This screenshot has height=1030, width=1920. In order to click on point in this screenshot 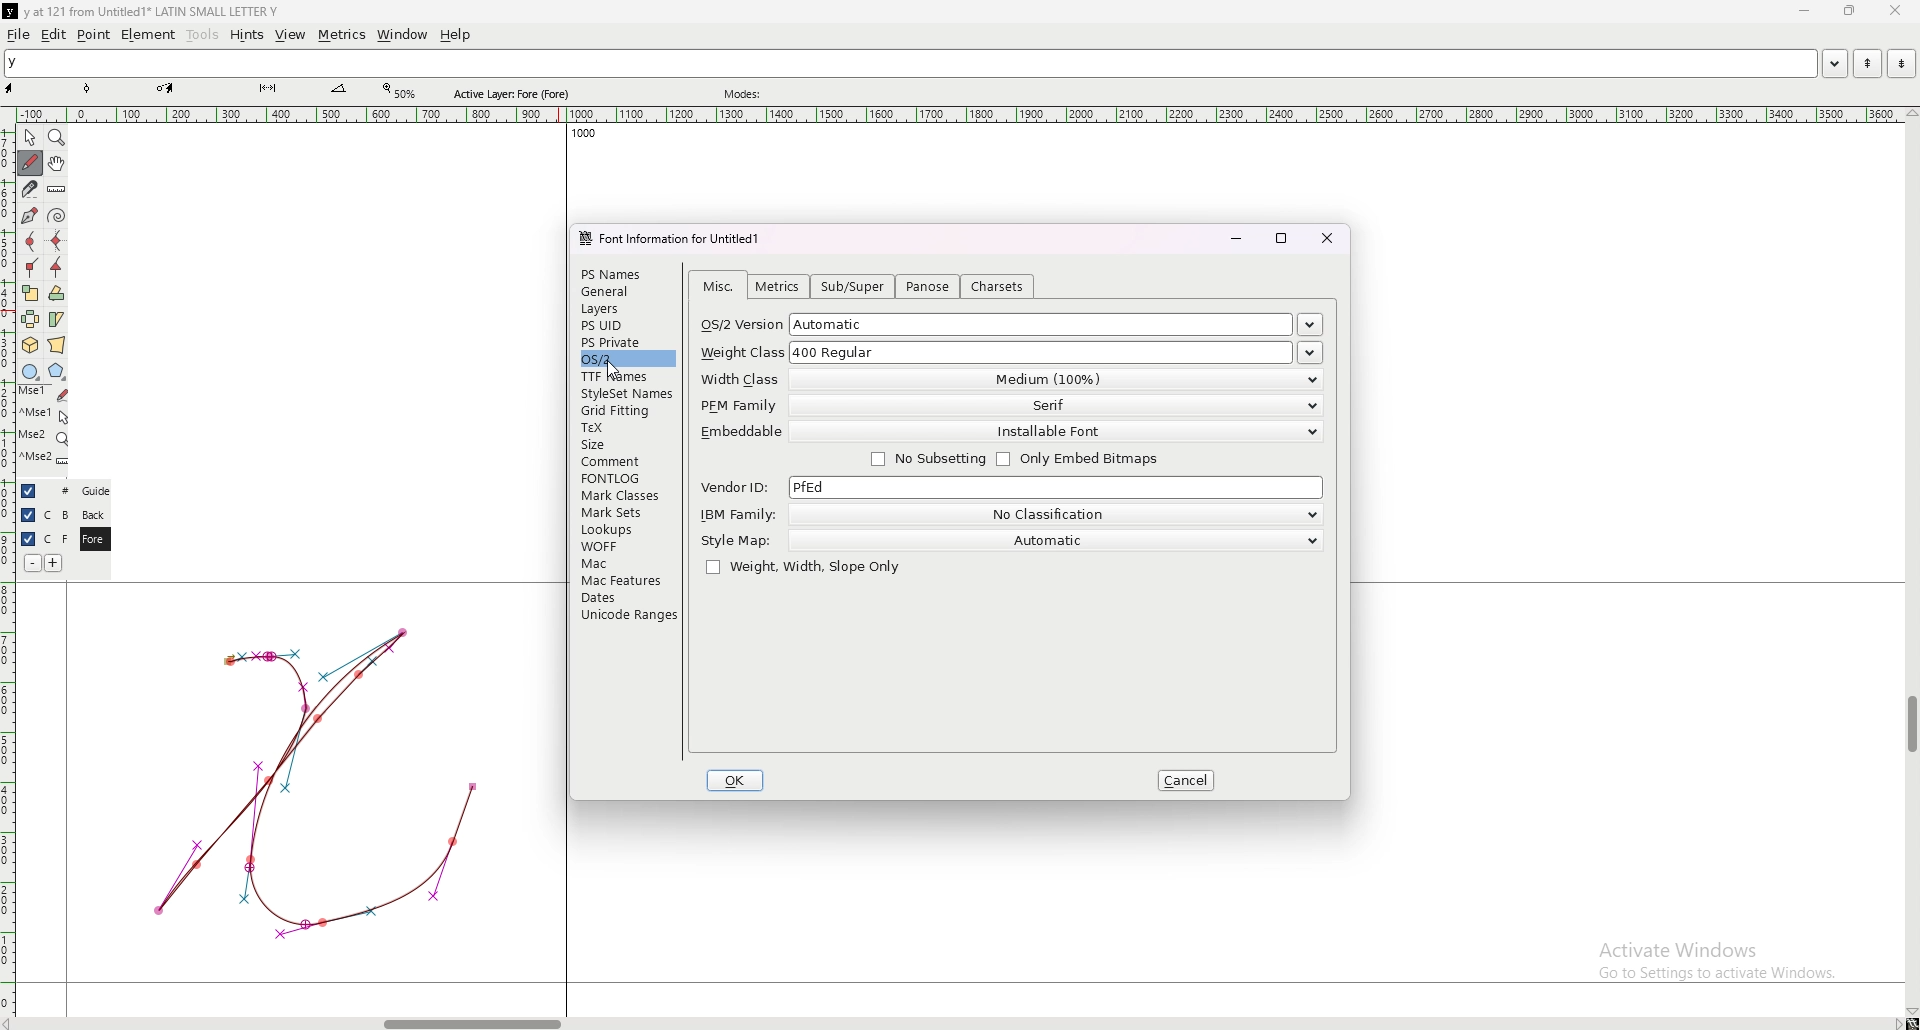, I will do `click(94, 34)`.